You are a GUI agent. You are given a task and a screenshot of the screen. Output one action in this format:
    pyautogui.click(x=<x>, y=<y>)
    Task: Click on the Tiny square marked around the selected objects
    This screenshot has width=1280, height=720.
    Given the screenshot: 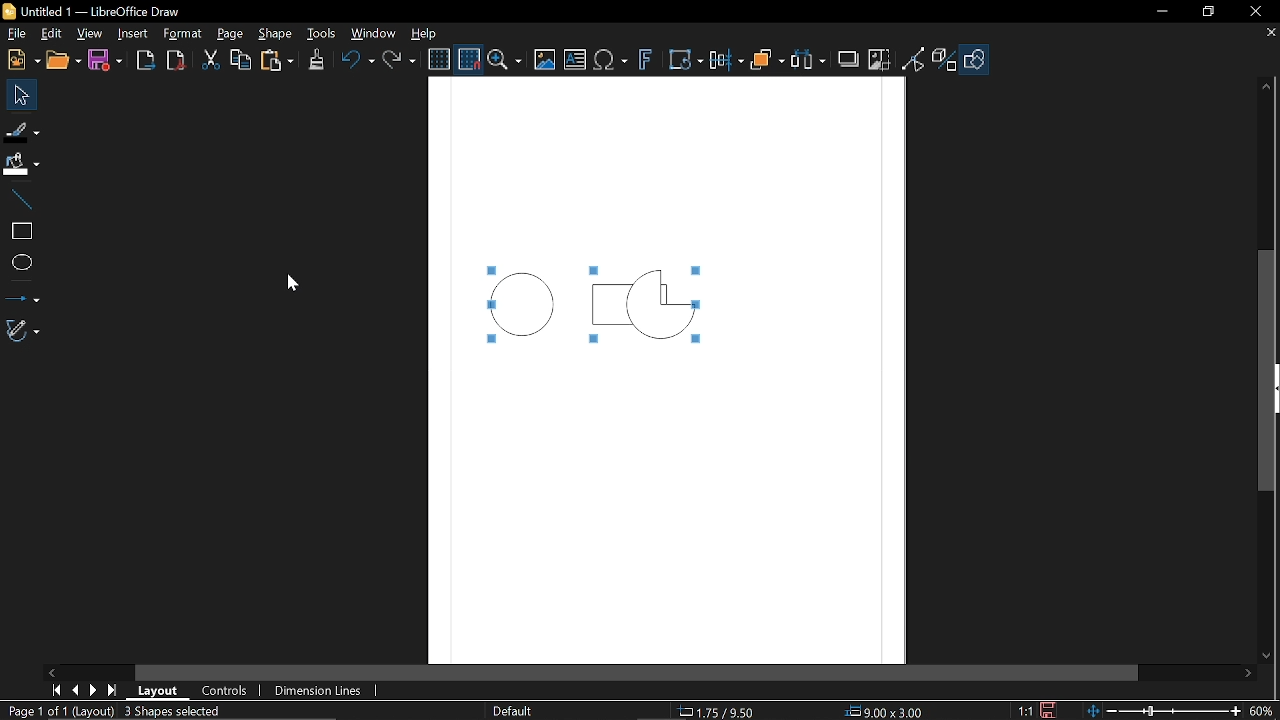 What is the action you would take?
    pyautogui.click(x=488, y=305)
    